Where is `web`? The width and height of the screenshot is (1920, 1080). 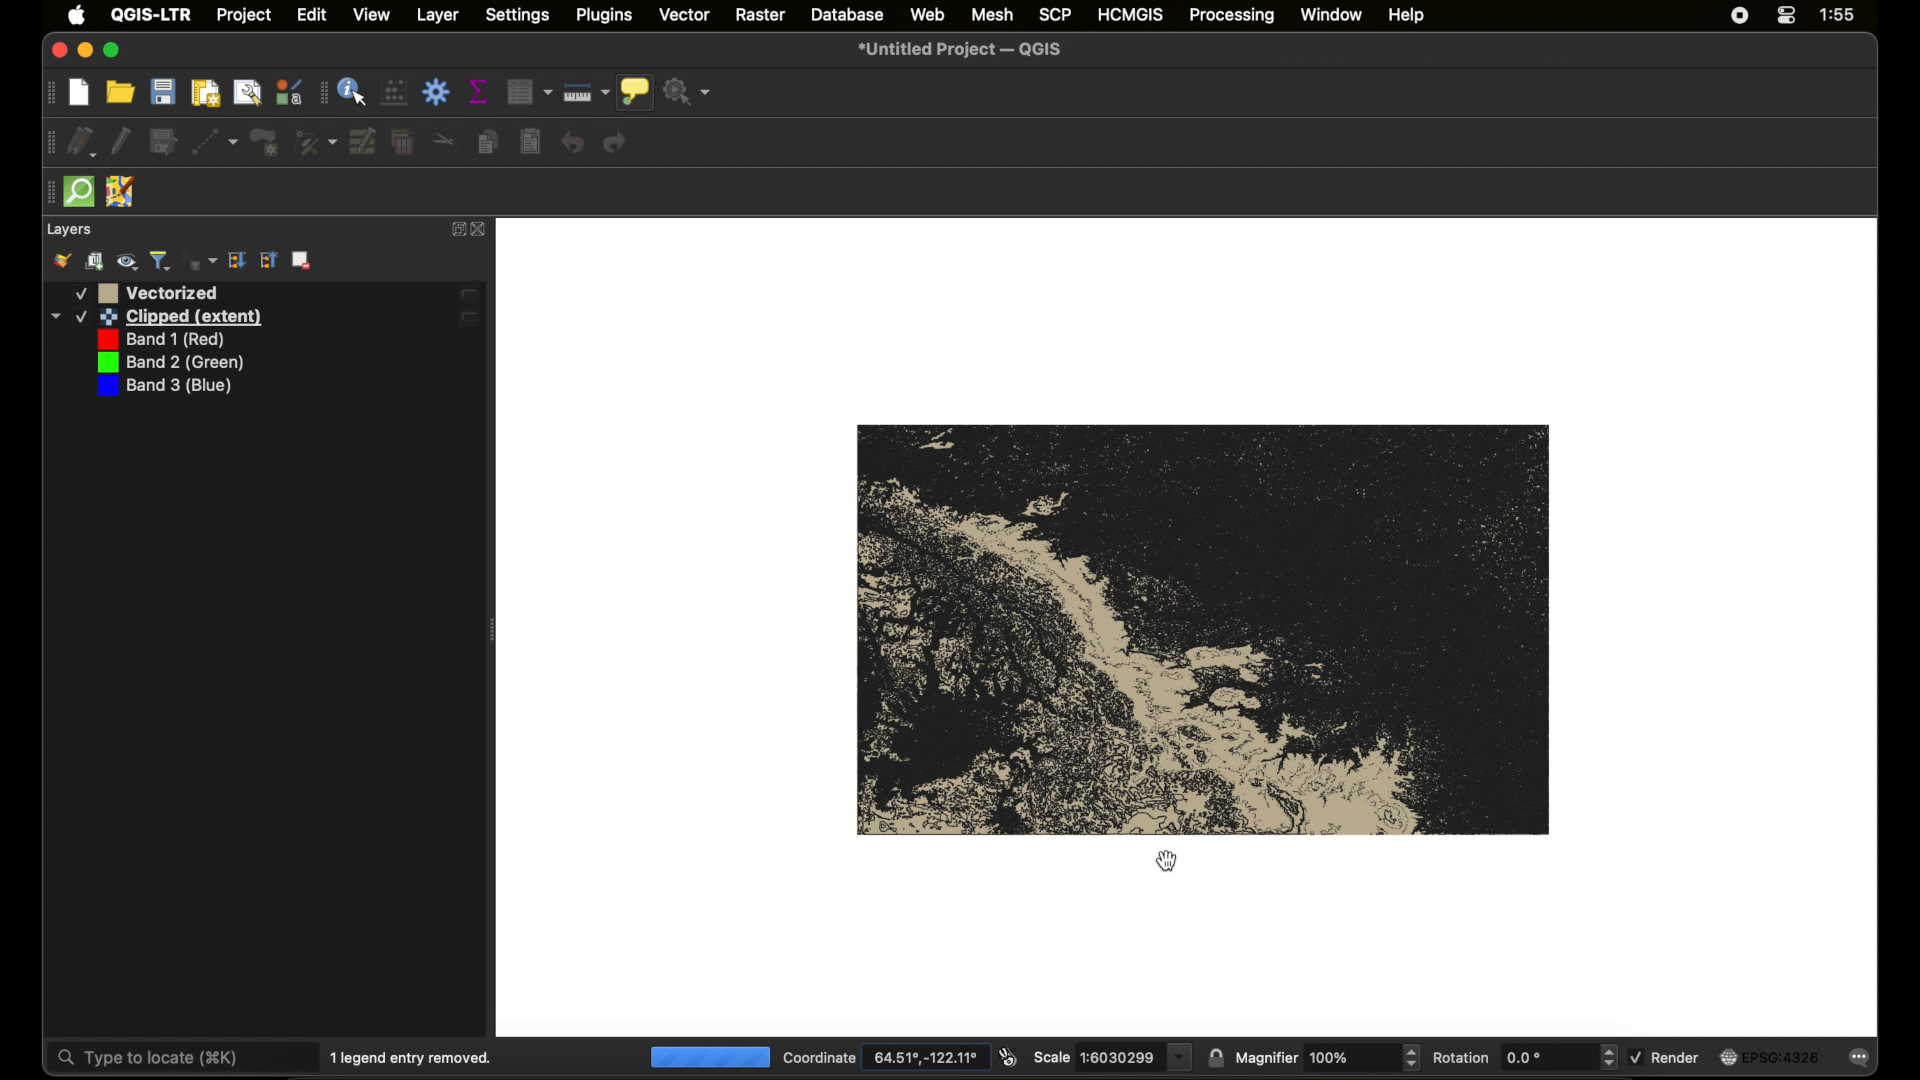
web is located at coordinates (929, 14).